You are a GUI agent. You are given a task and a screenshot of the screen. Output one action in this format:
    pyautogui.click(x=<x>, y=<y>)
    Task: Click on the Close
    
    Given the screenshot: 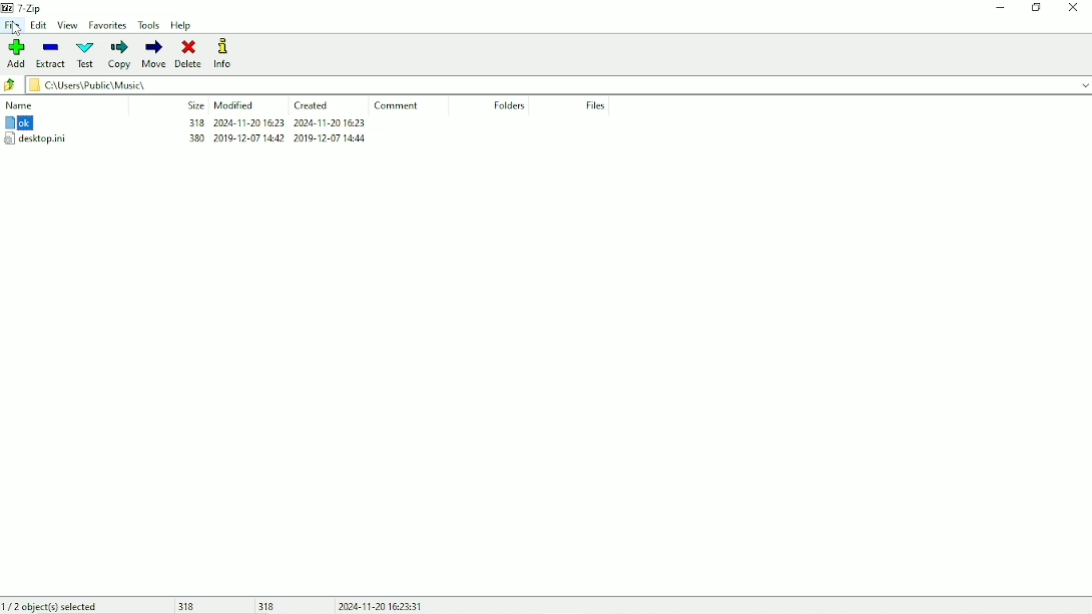 What is the action you would take?
    pyautogui.click(x=1074, y=9)
    